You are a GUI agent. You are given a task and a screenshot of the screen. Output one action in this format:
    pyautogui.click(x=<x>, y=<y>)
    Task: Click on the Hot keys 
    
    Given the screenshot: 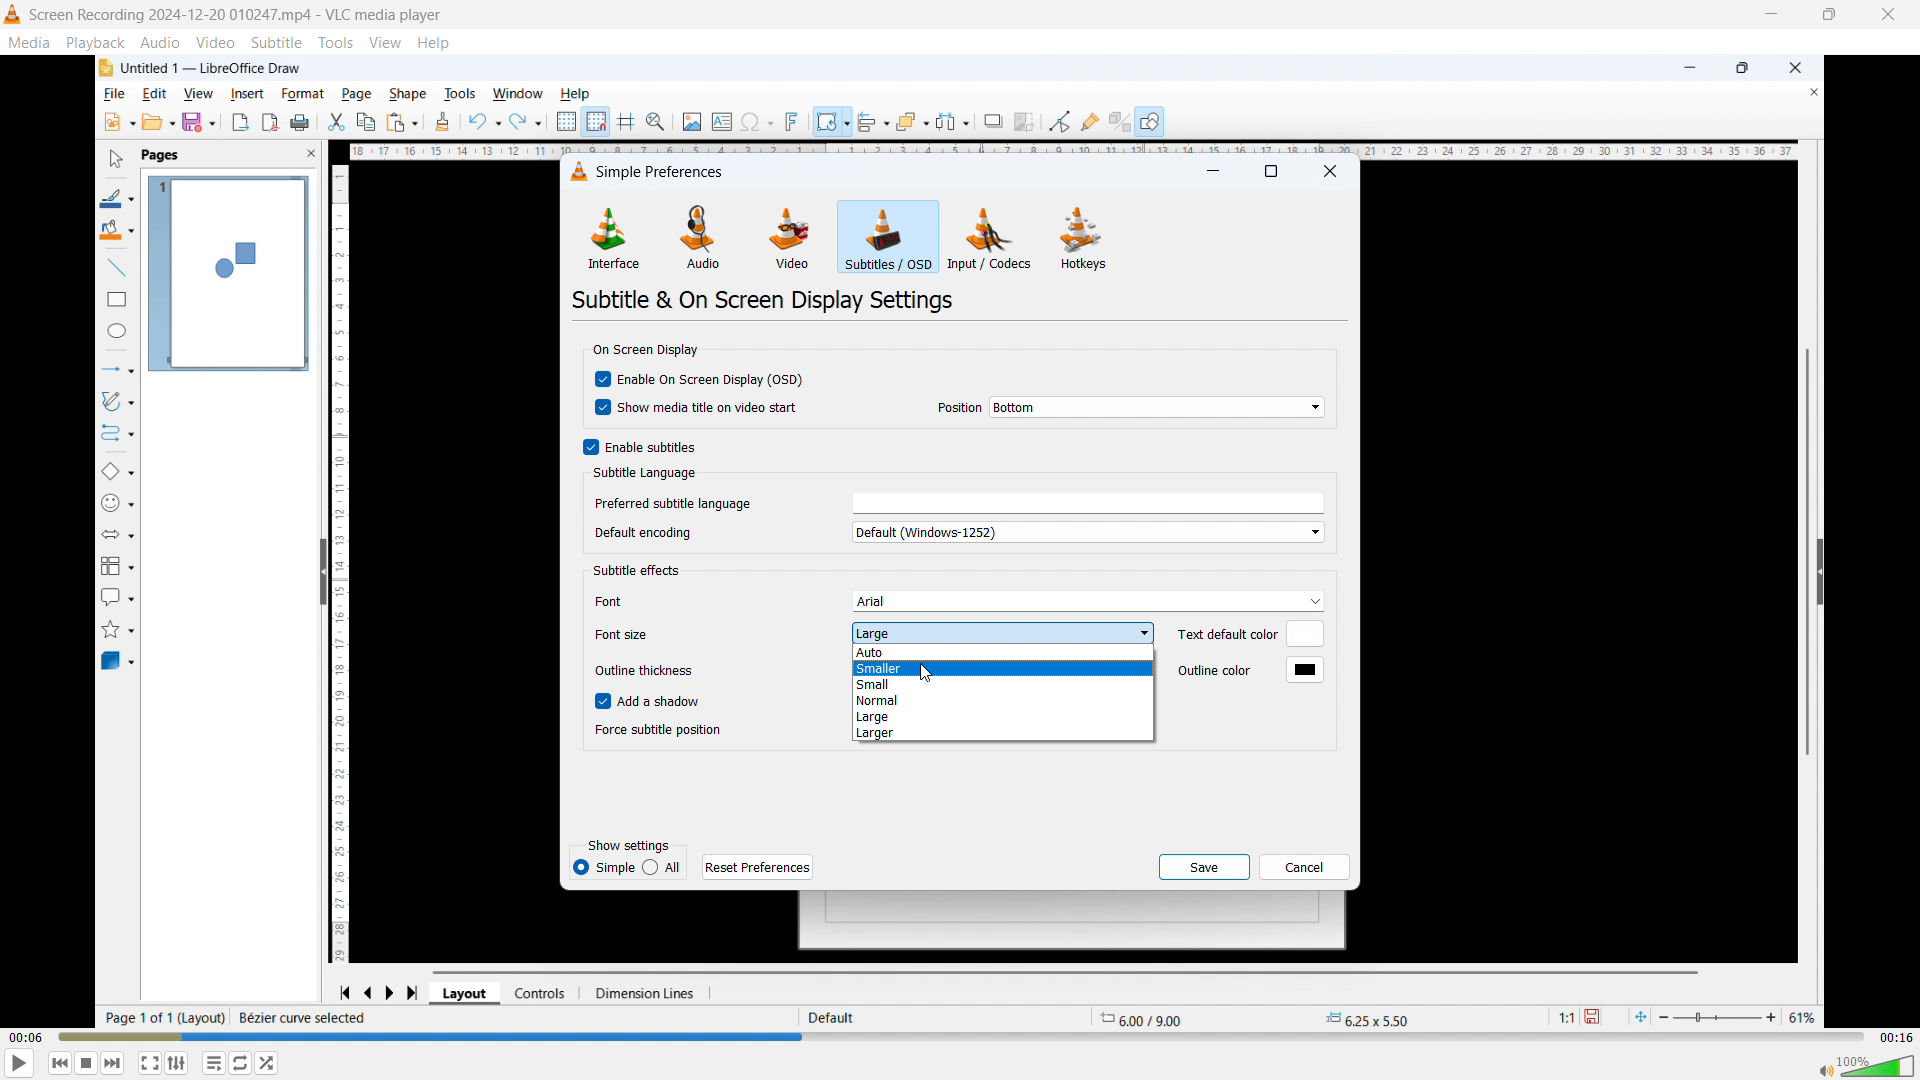 What is the action you would take?
    pyautogui.click(x=1083, y=237)
    